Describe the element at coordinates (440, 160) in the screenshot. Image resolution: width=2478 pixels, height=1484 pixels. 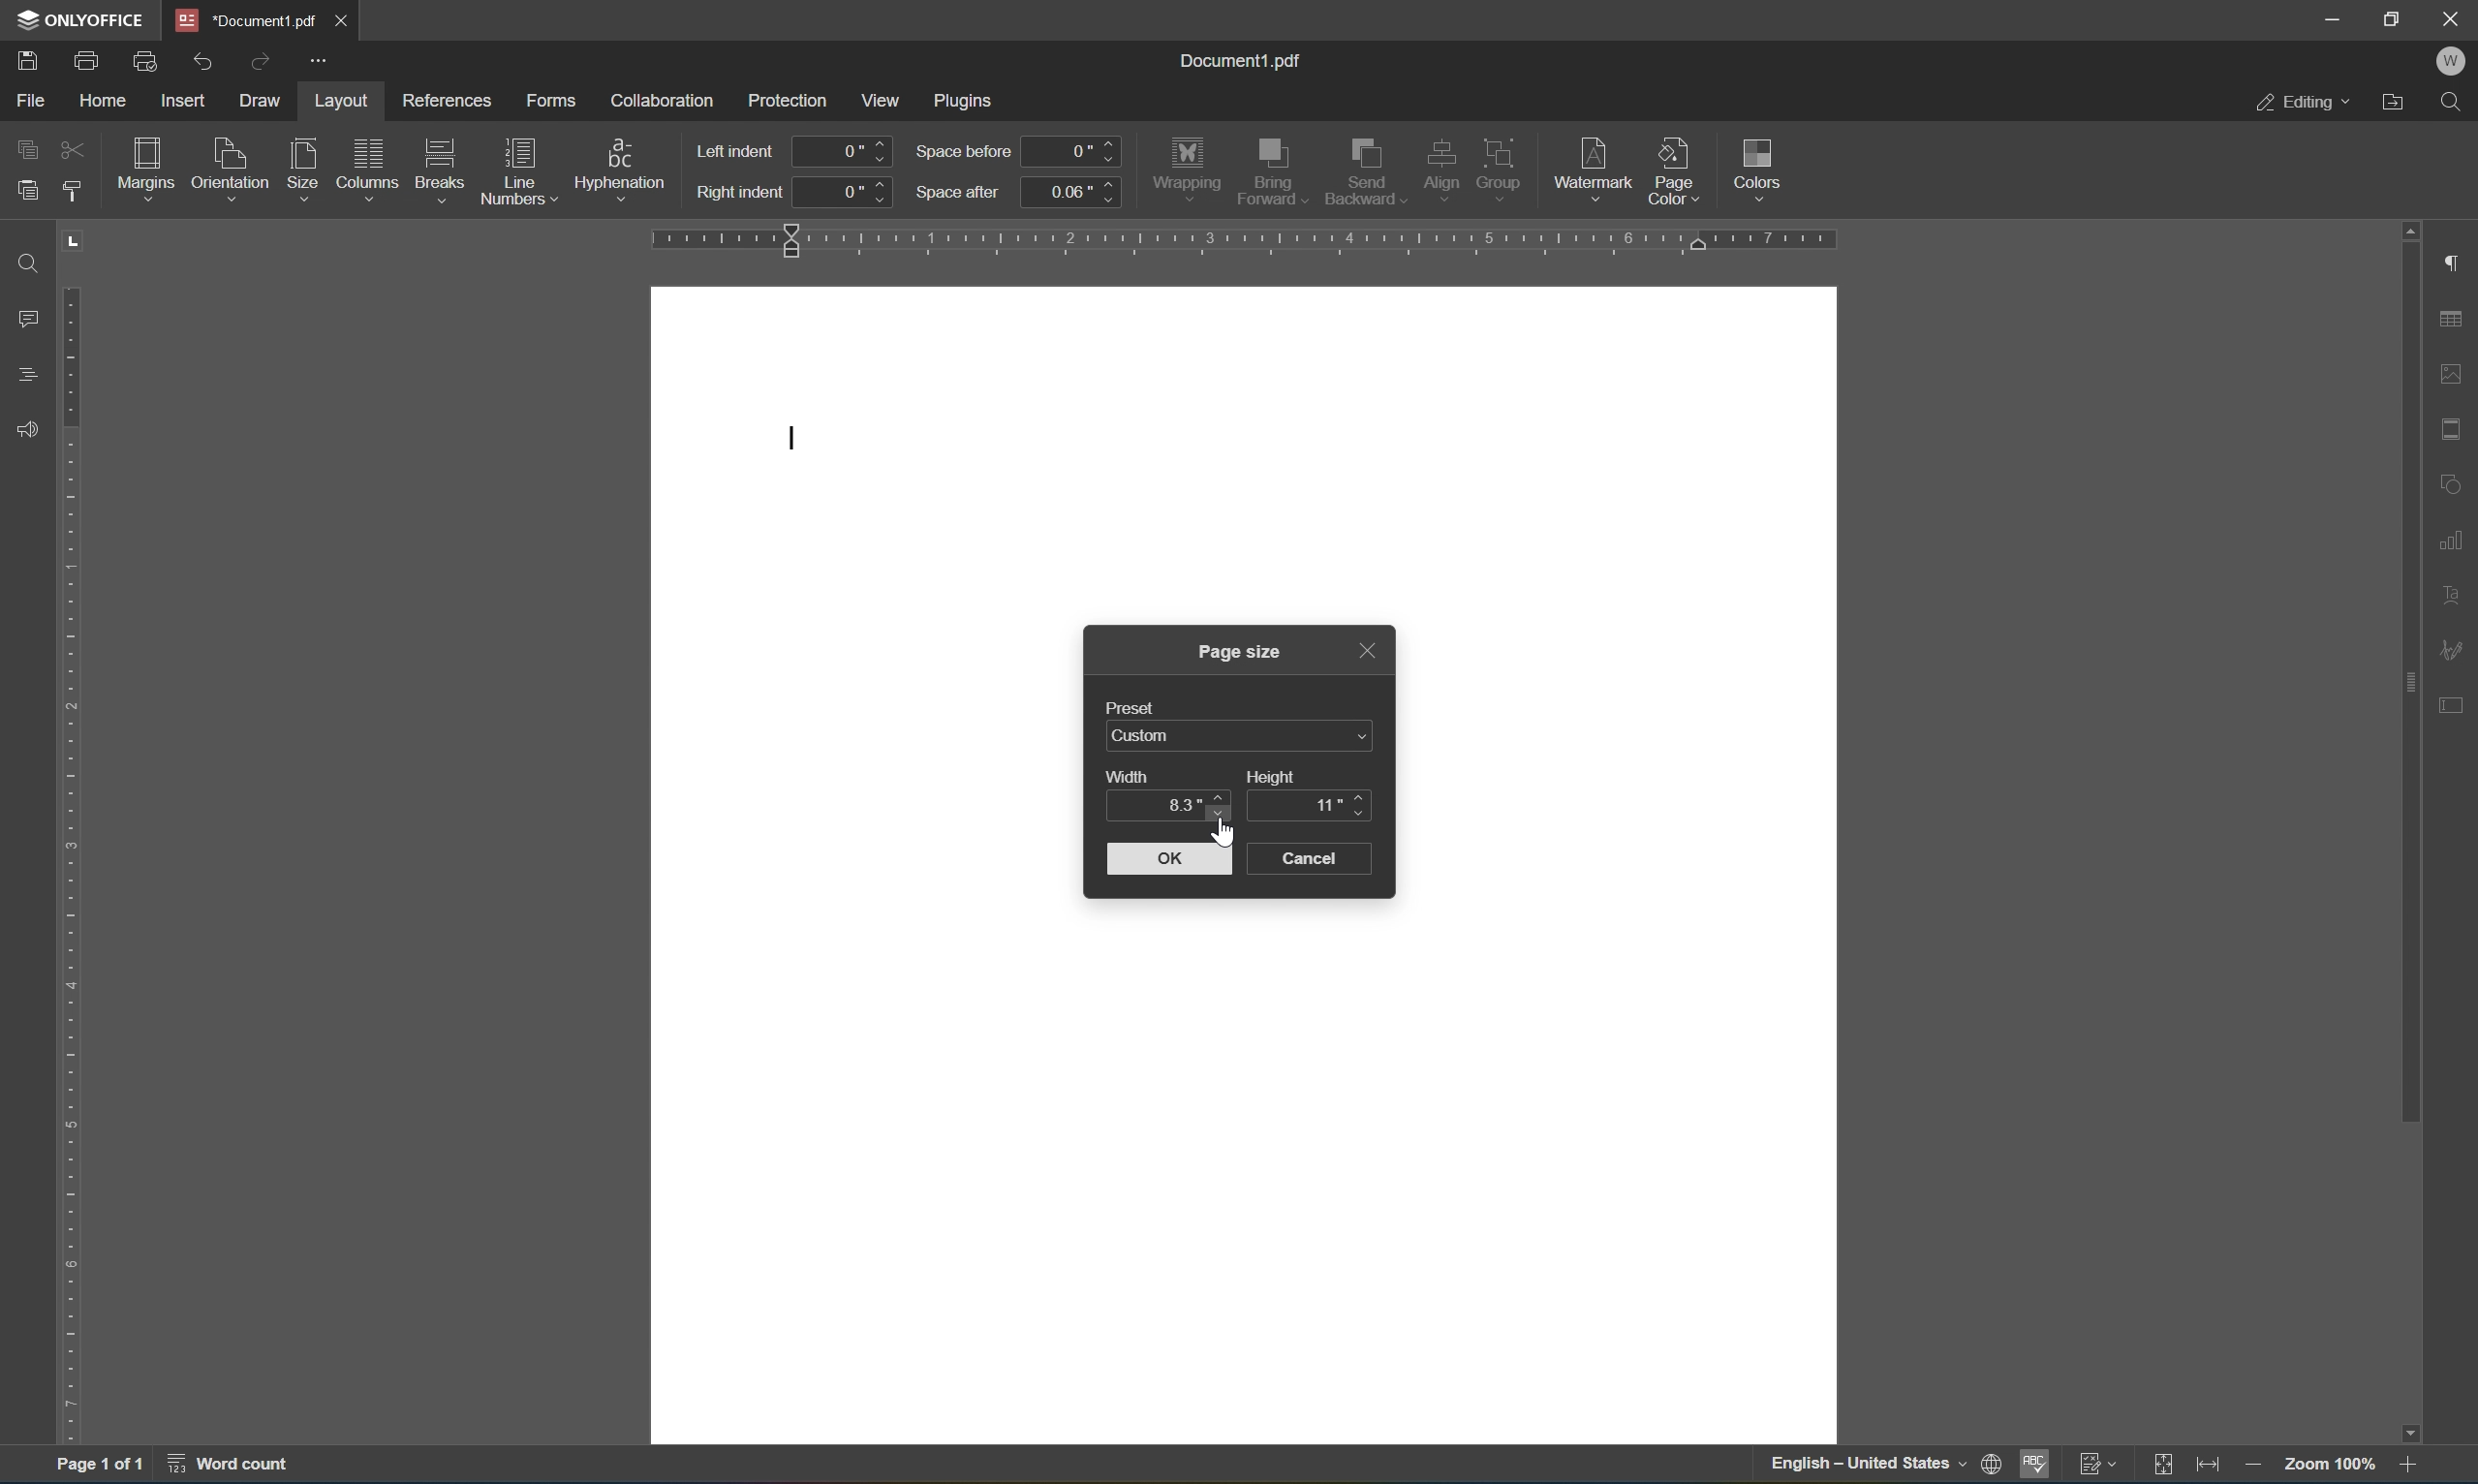
I see `breaks` at that location.